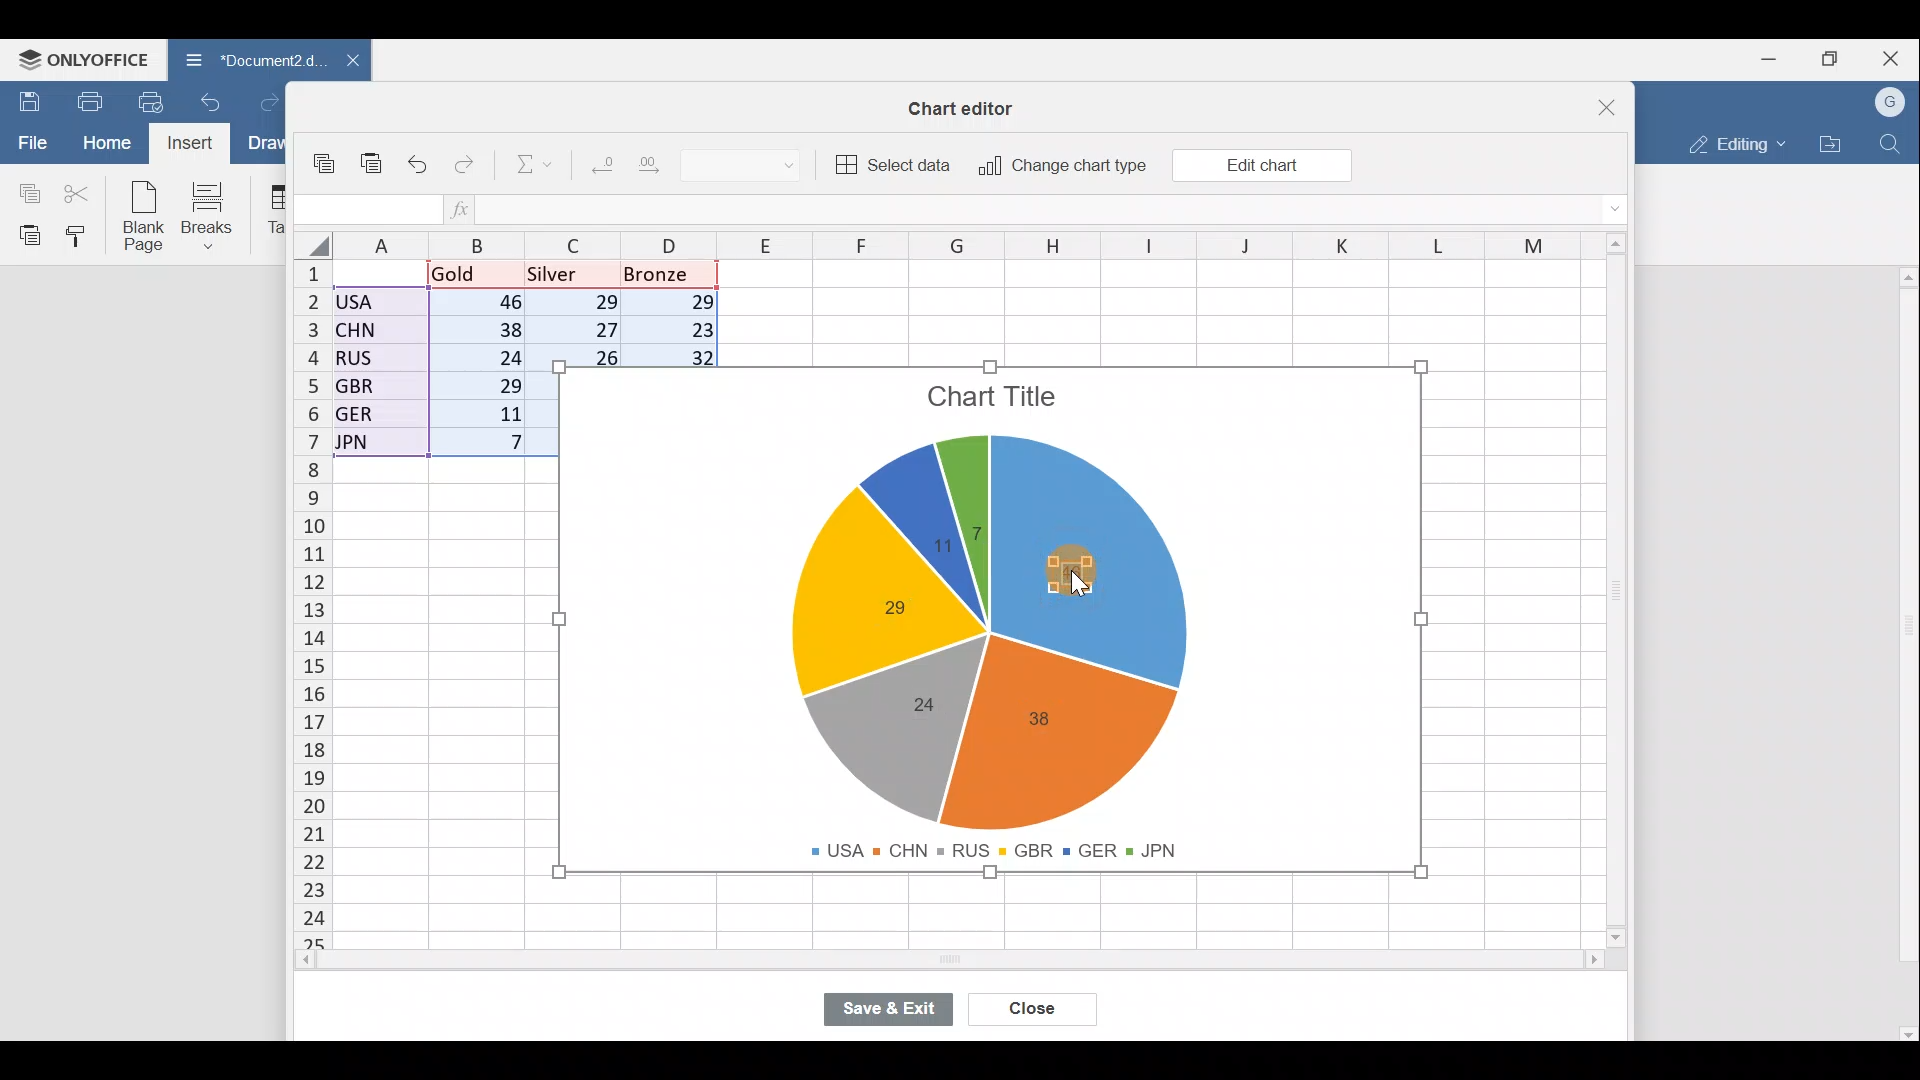 The image size is (1920, 1080). Describe the element at coordinates (899, 1011) in the screenshot. I see `Save & exit` at that location.